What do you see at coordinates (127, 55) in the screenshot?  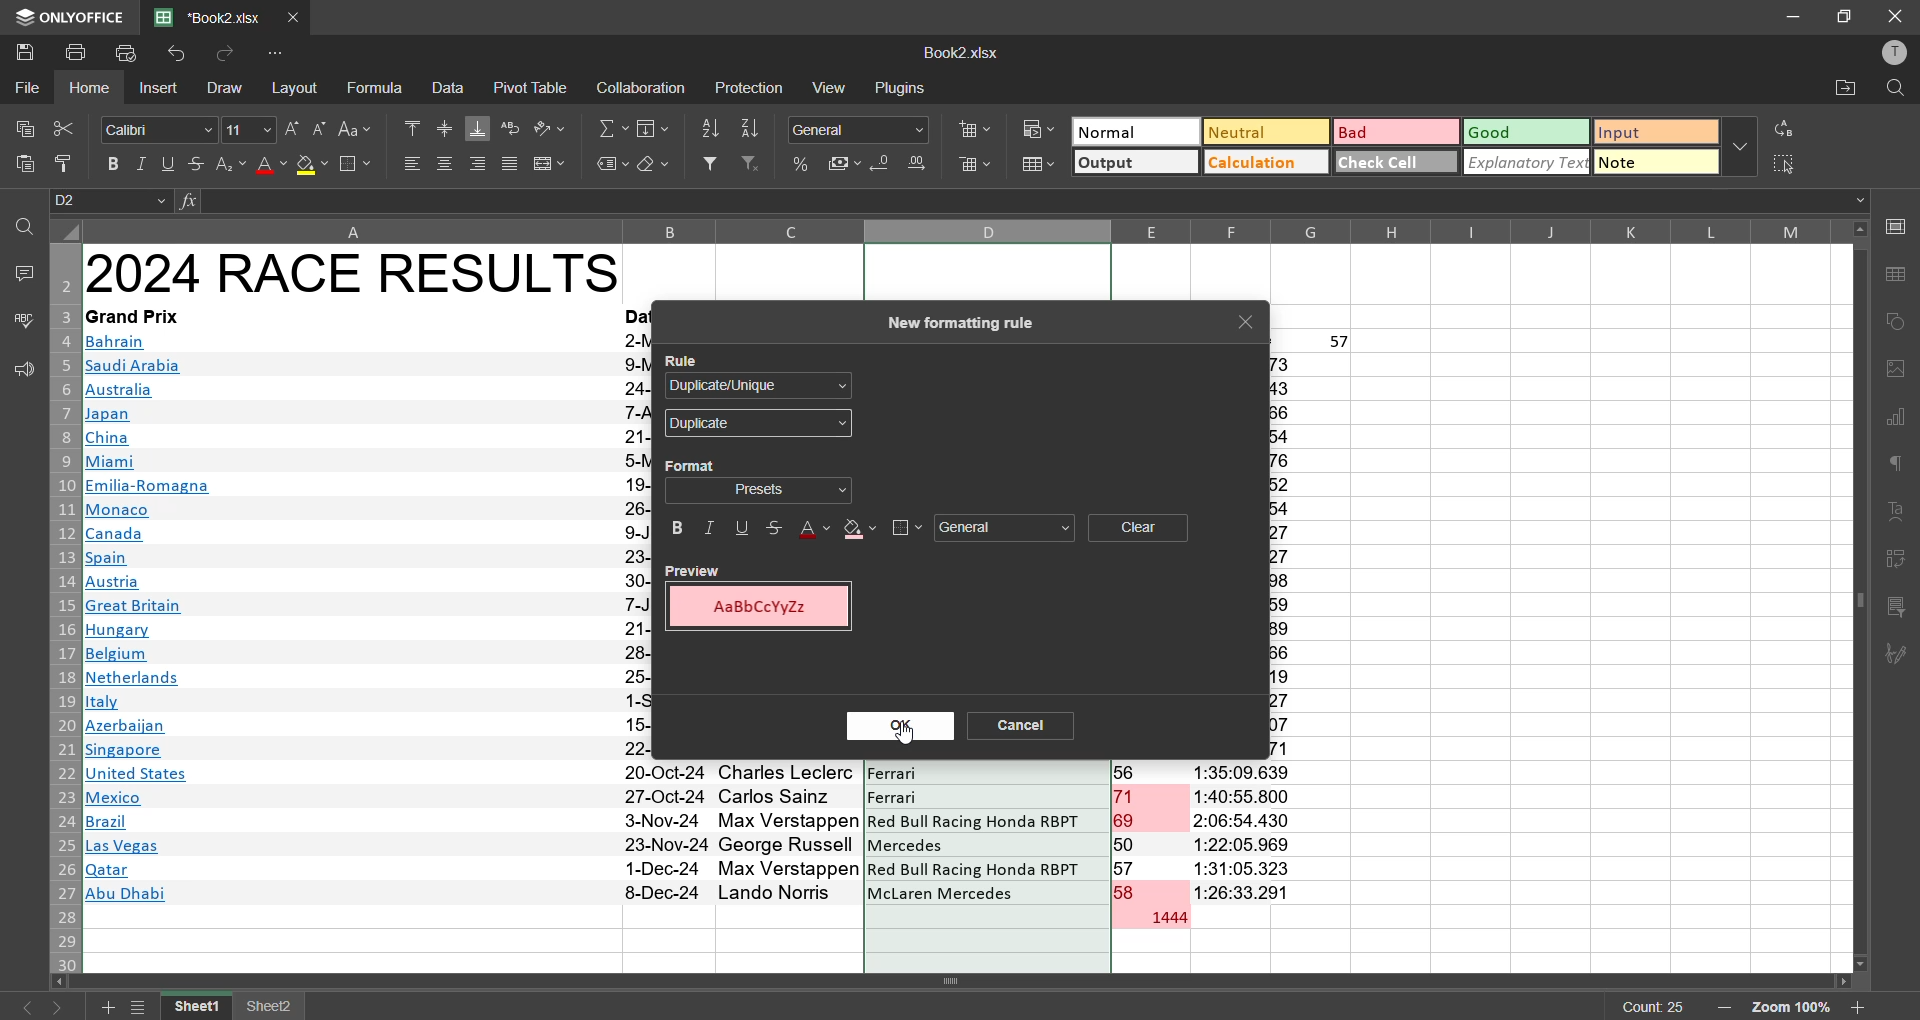 I see `quick print` at bounding box center [127, 55].